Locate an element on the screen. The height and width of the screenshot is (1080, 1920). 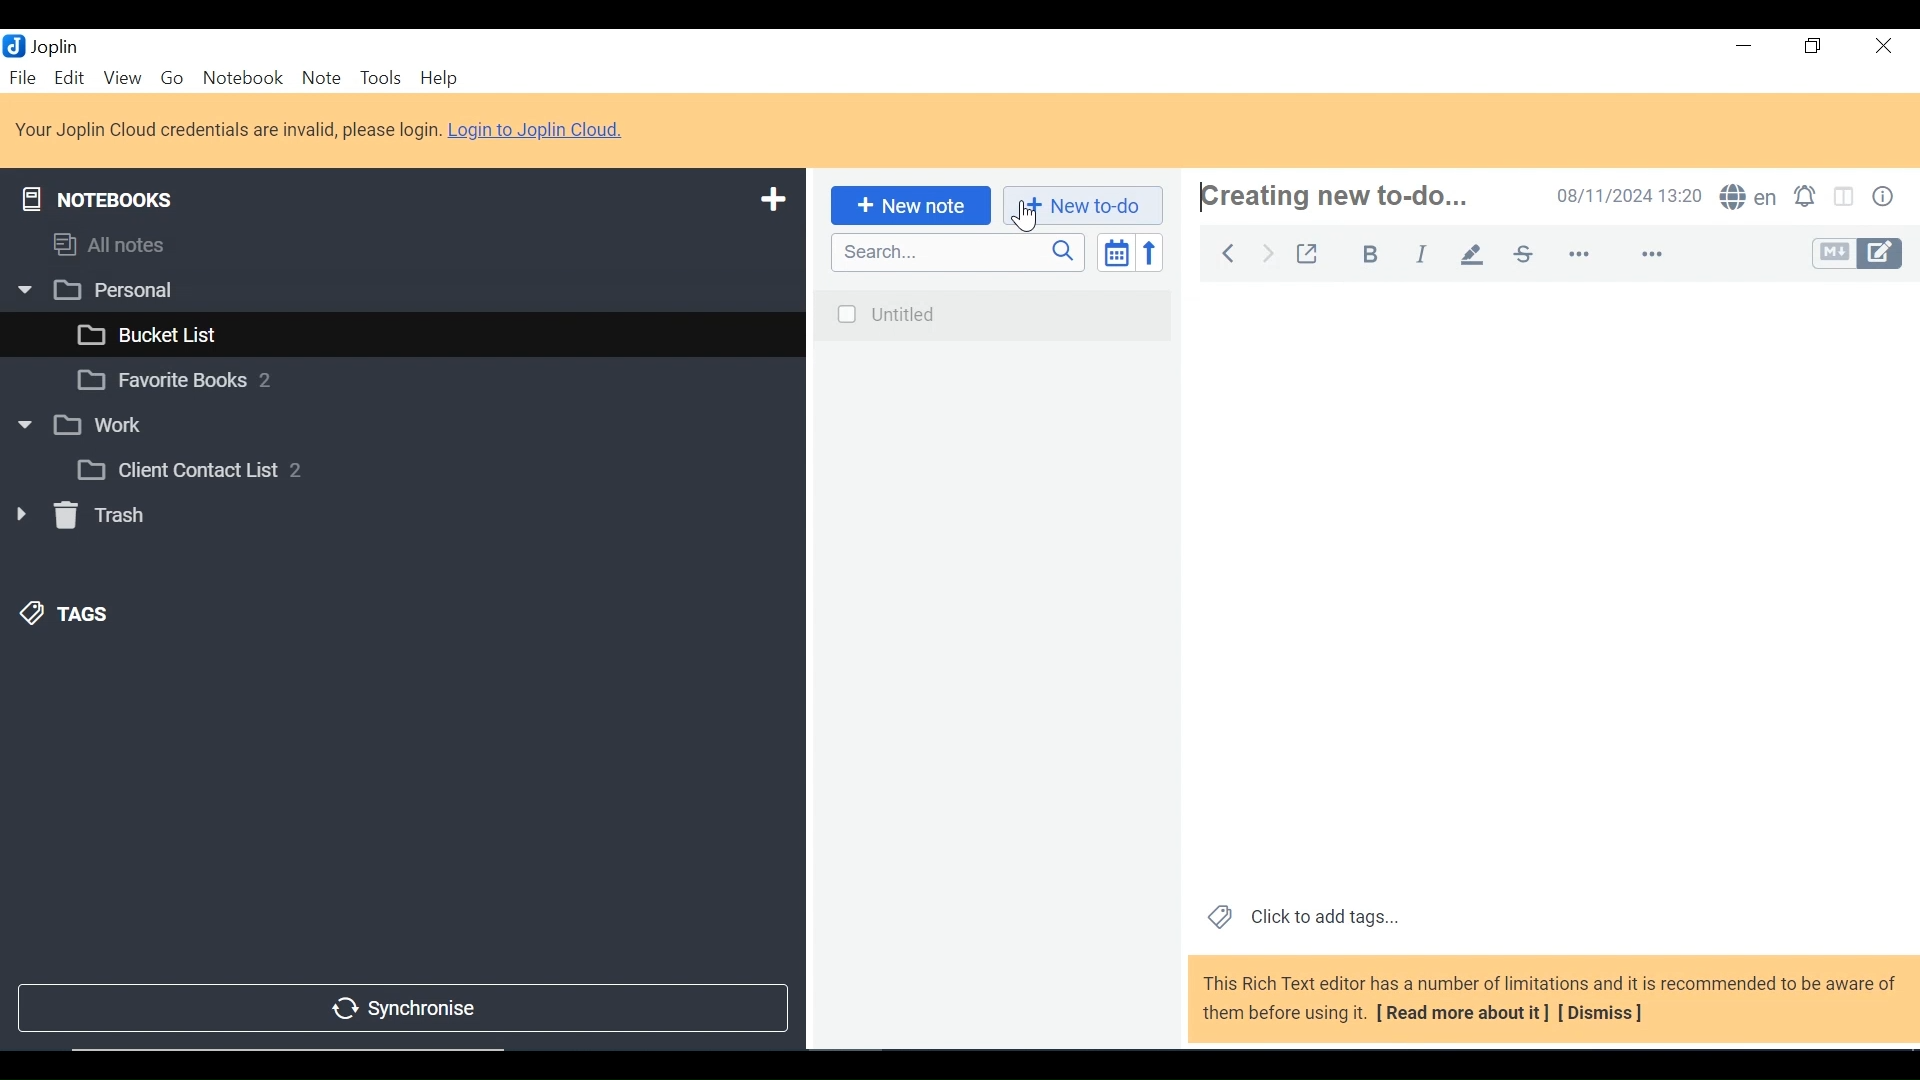
Notebook is located at coordinates (242, 79).